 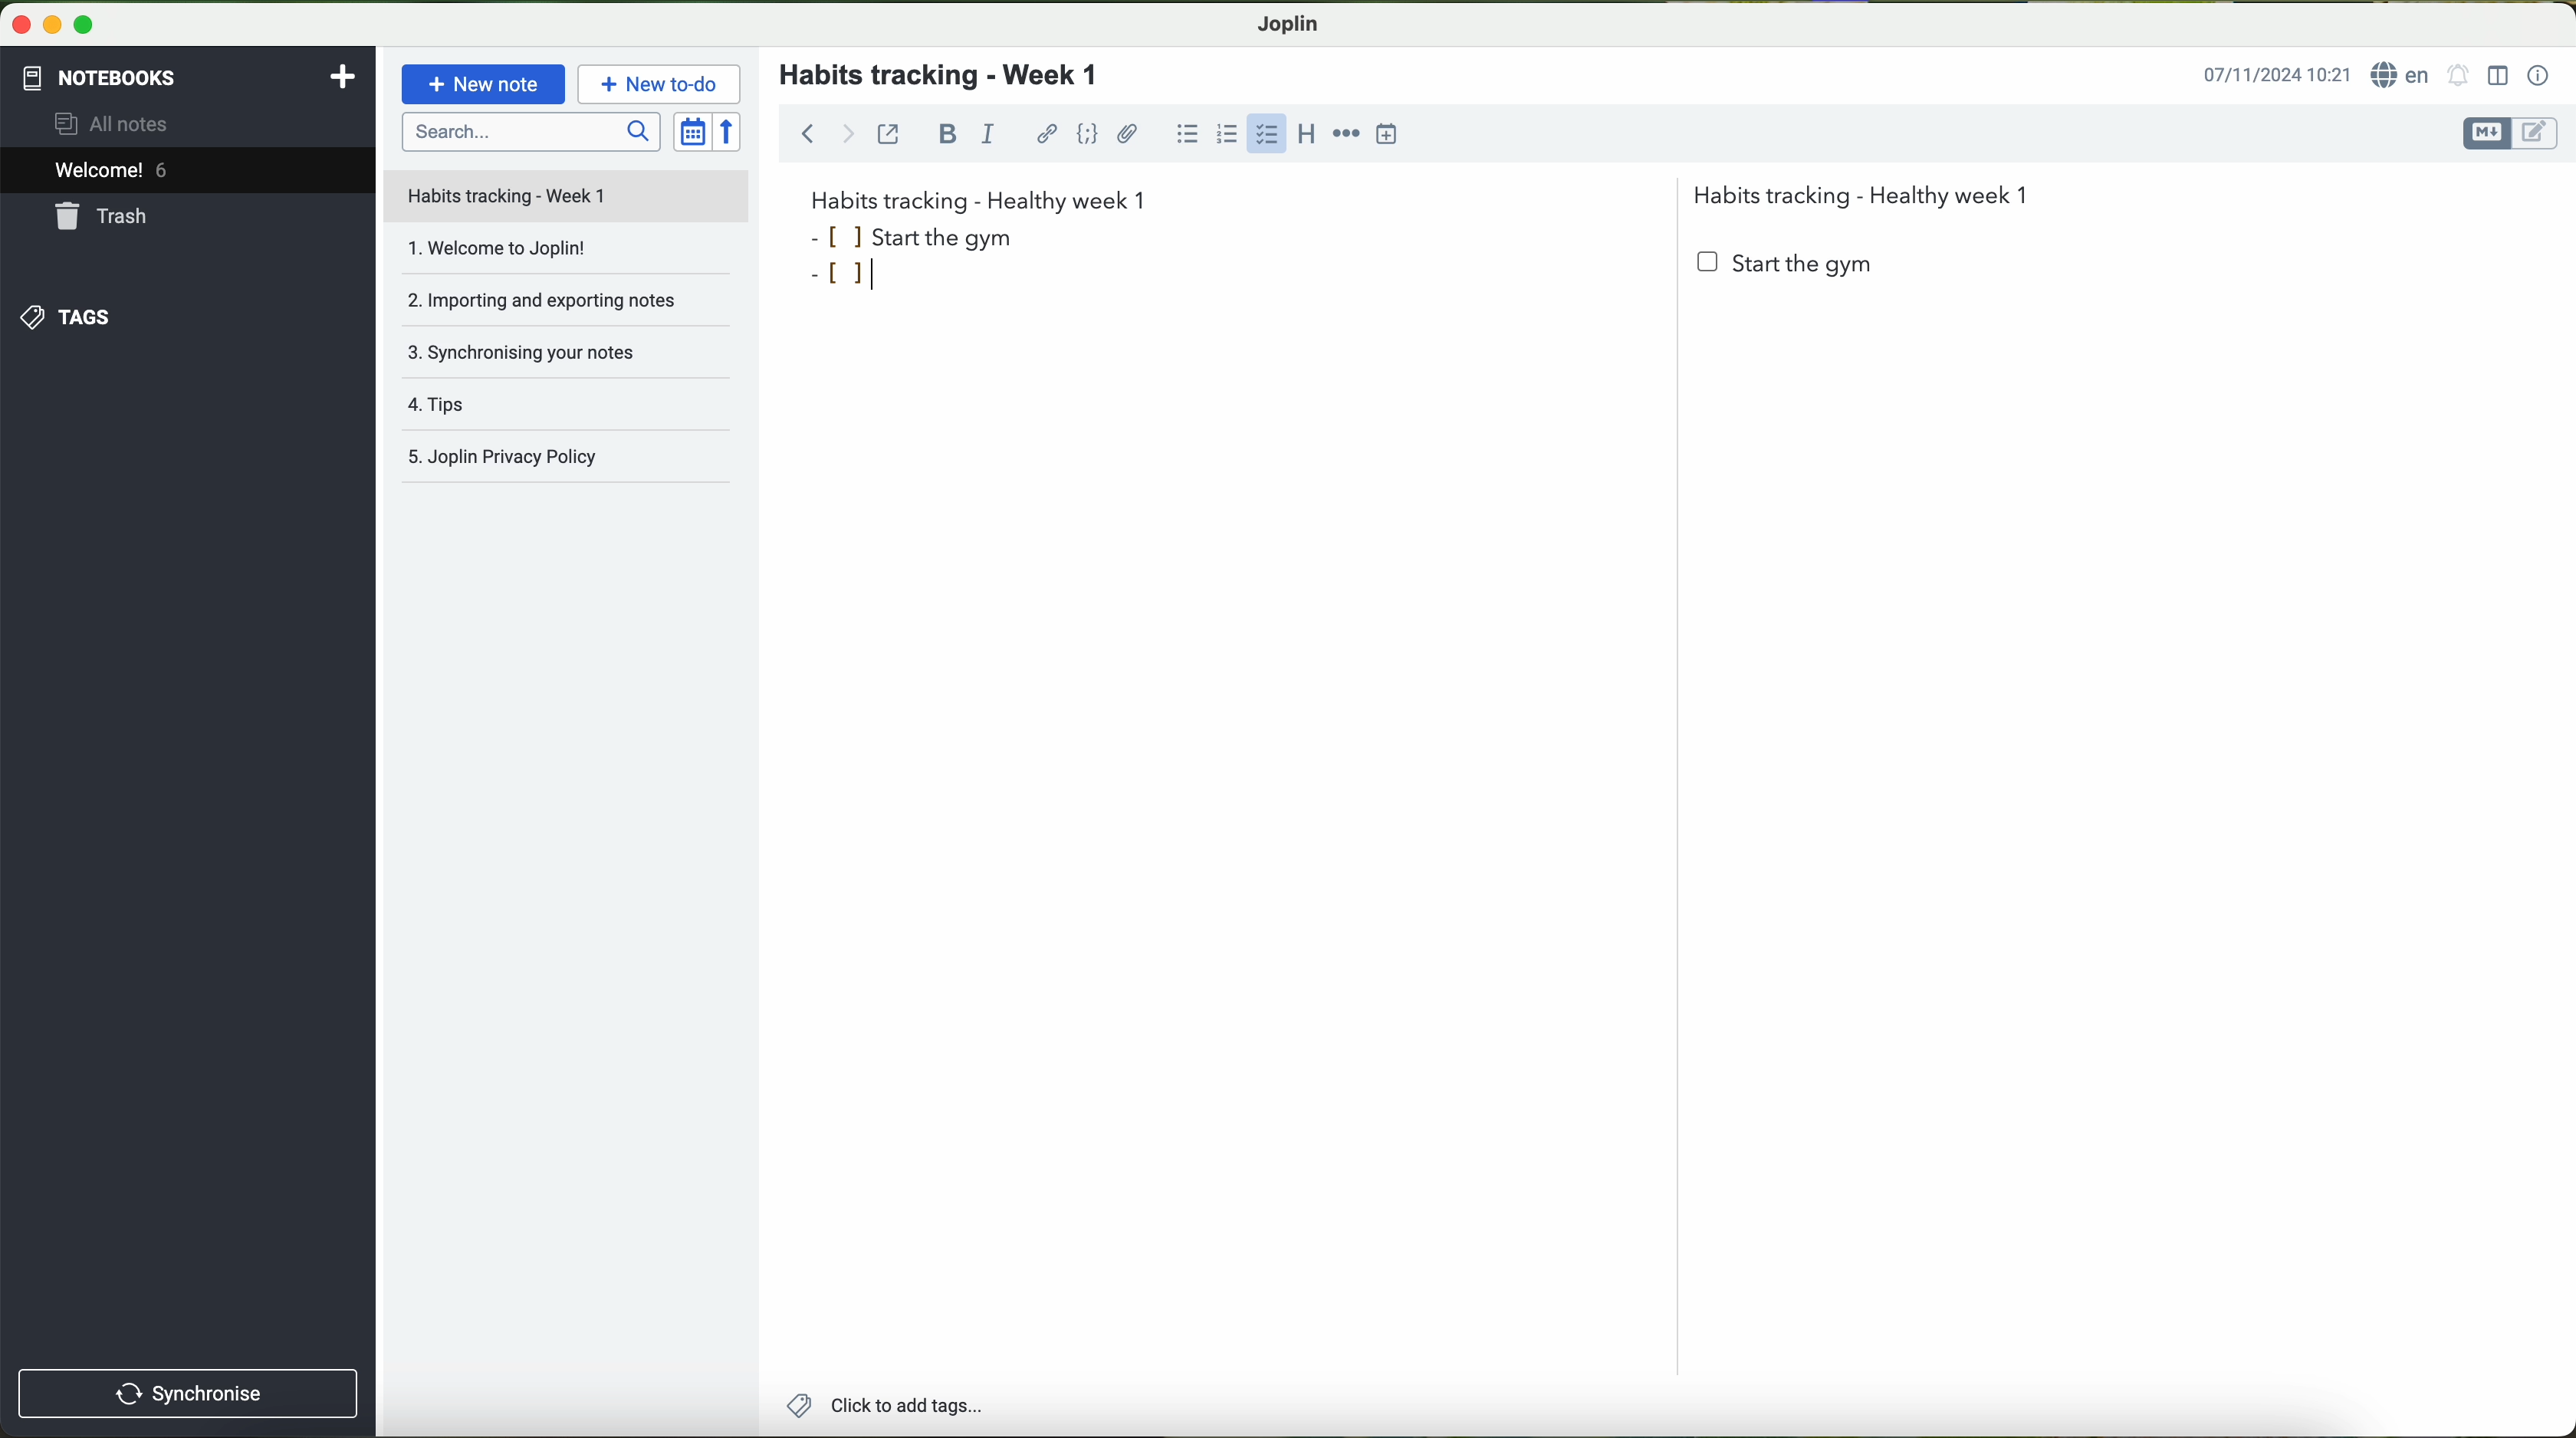 I want to click on minimize, so click(x=48, y=23).